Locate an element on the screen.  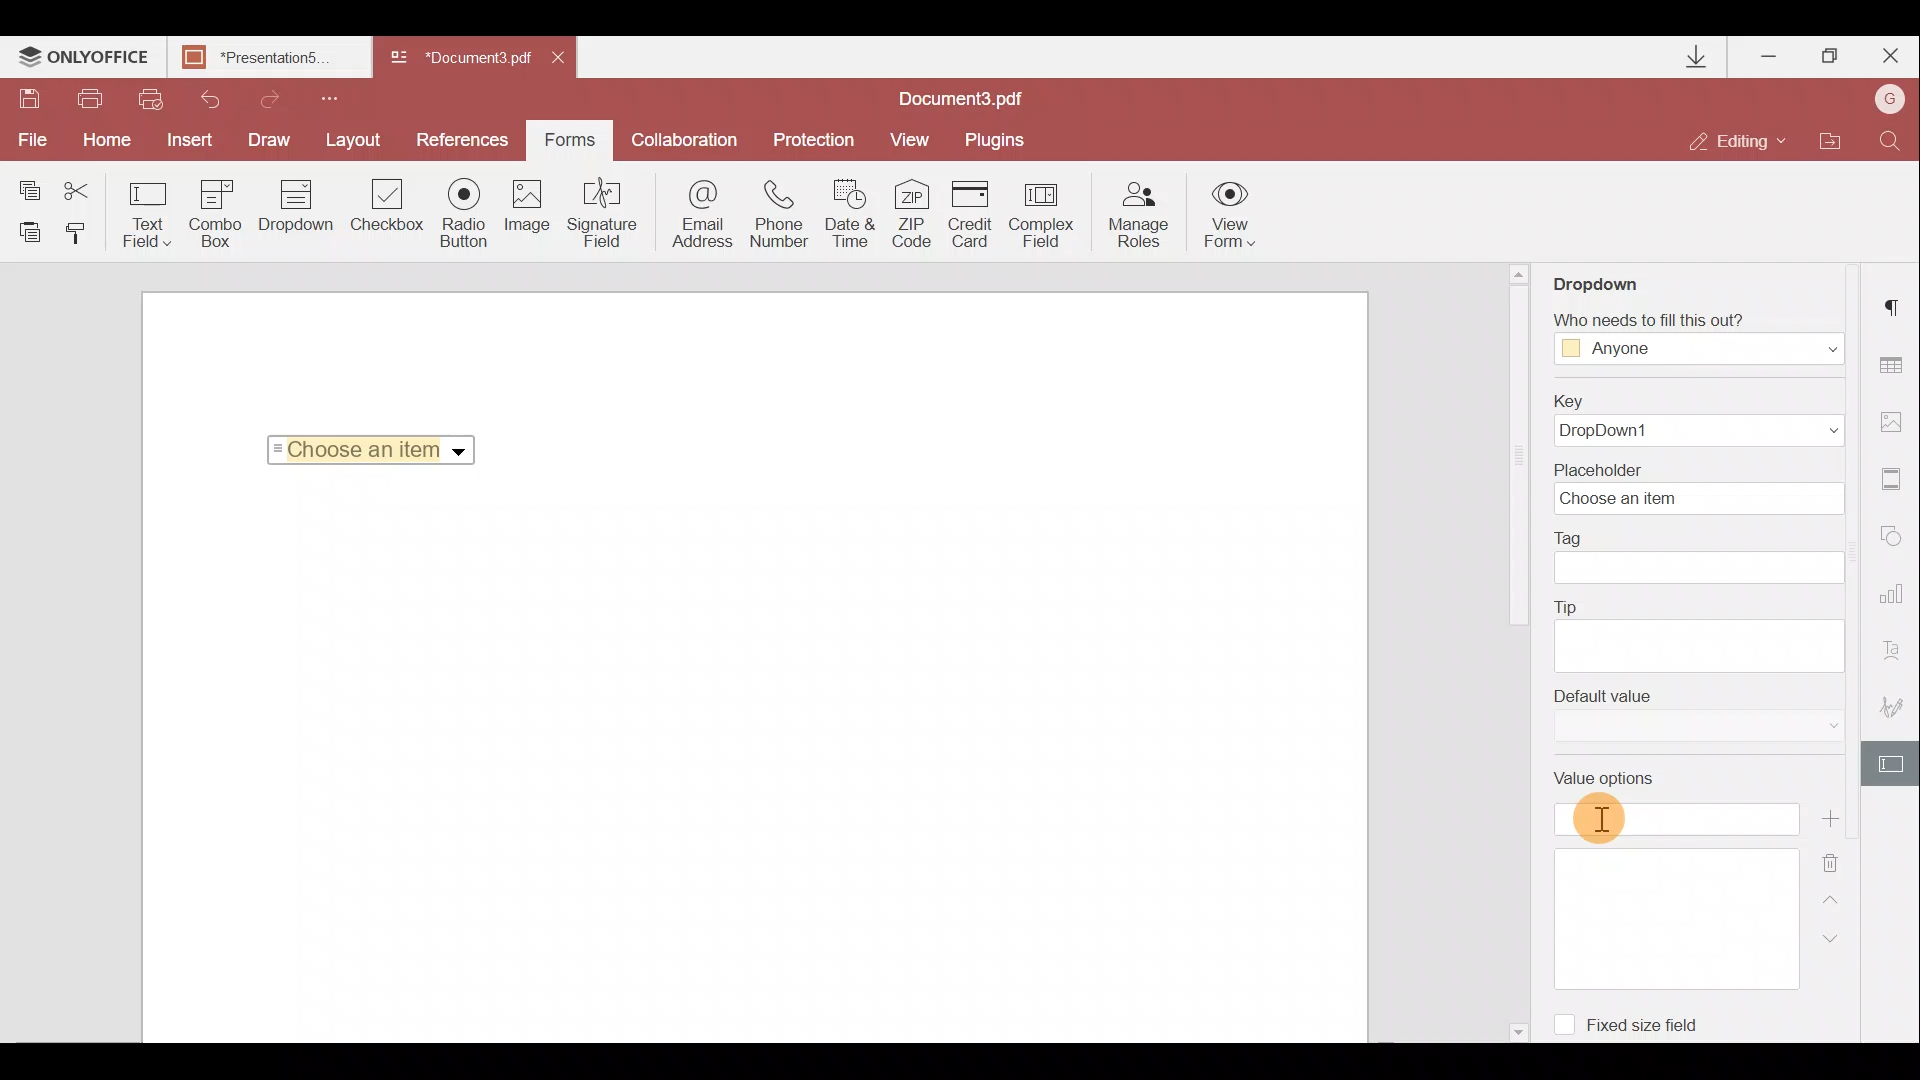
Redo is located at coordinates (260, 96).